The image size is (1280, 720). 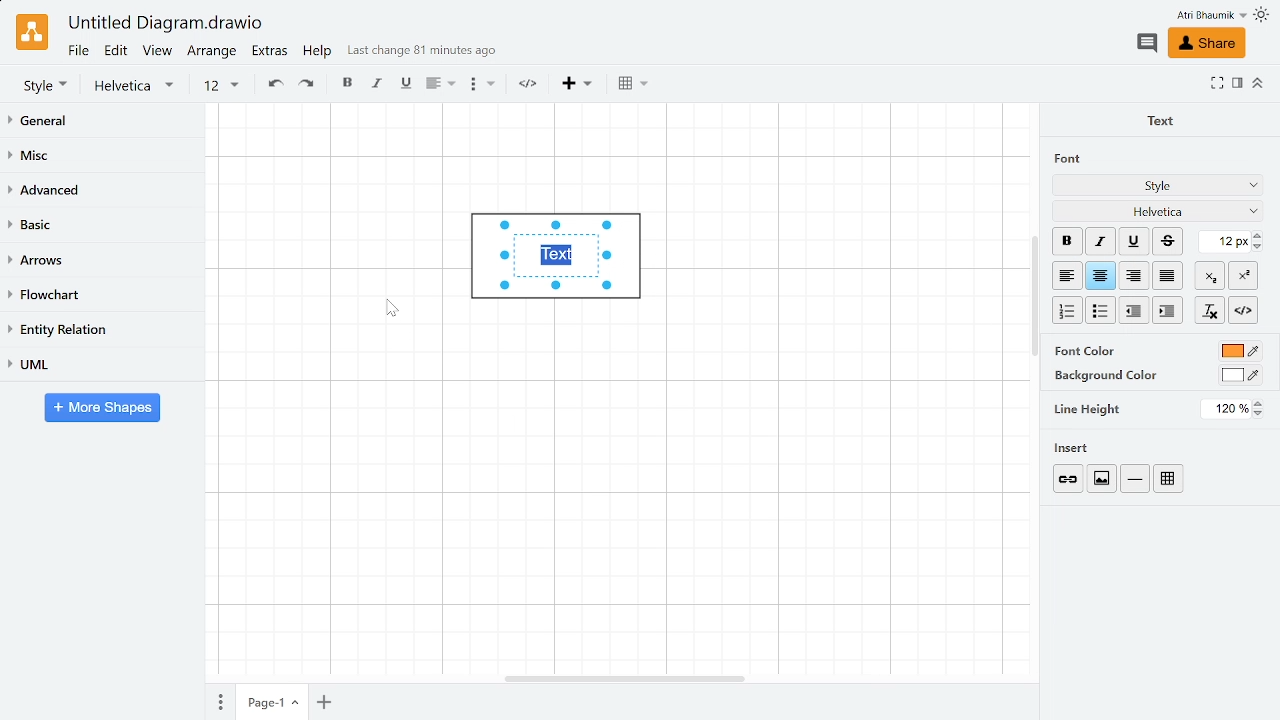 I want to click on Horizontal scrollbar, so click(x=626, y=677).